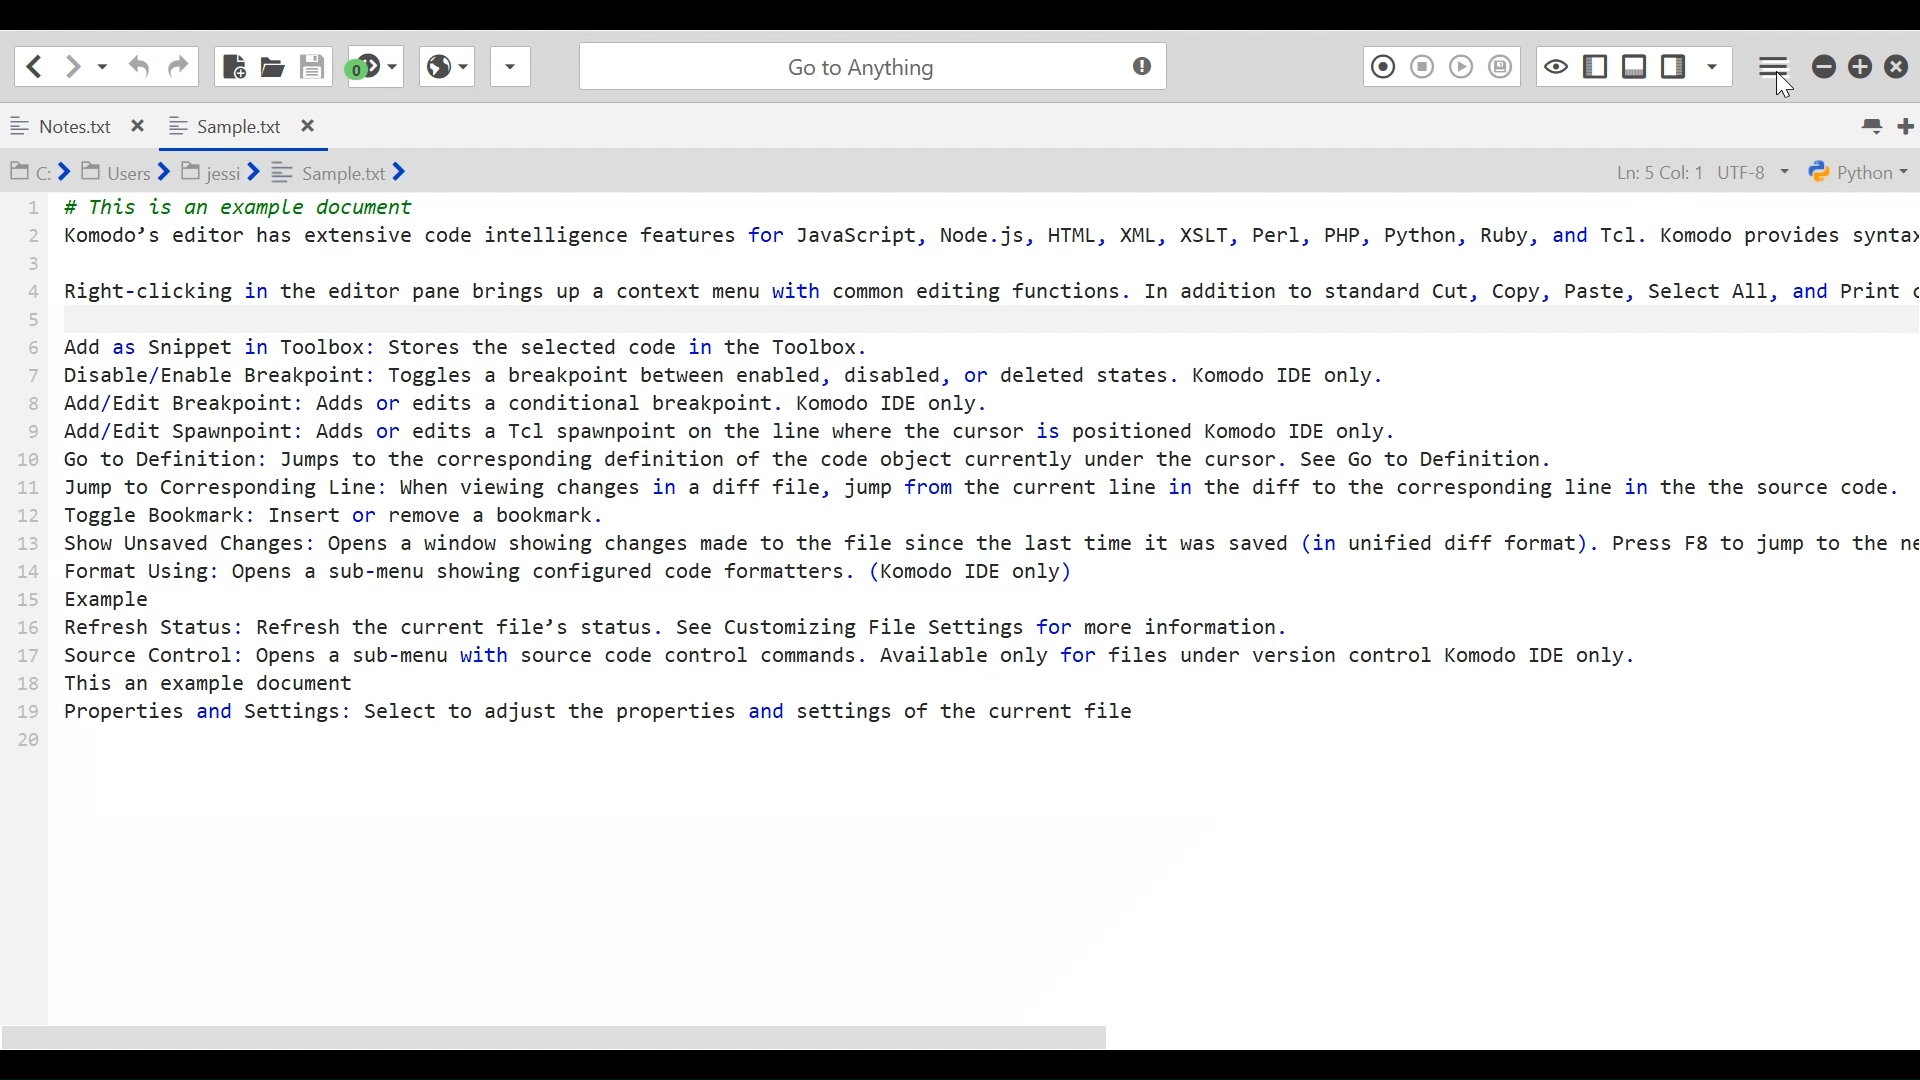 Image resolution: width=1920 pixels, height=1080 pixels. I want to click on Ln: 5 Col: 1, so click(1655, 172).